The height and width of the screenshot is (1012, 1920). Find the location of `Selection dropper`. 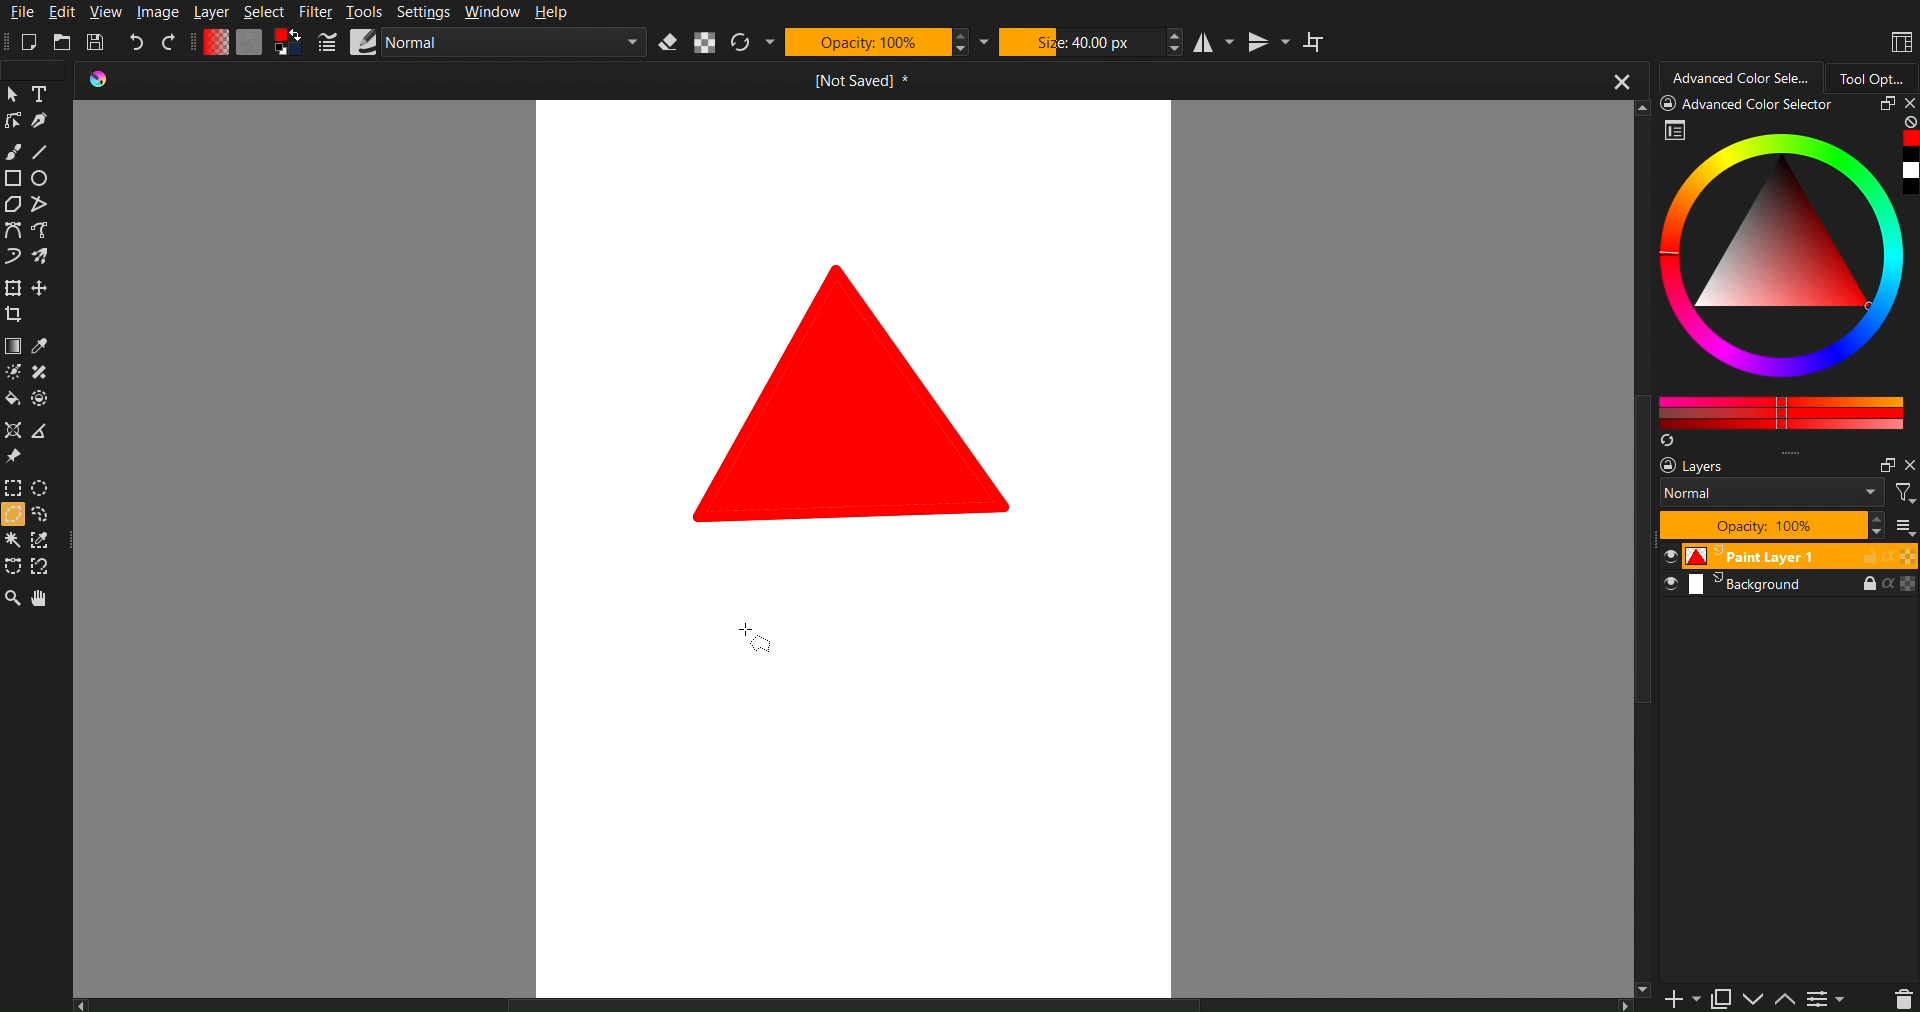

Selection dropper is located at coordinates (41, 541).